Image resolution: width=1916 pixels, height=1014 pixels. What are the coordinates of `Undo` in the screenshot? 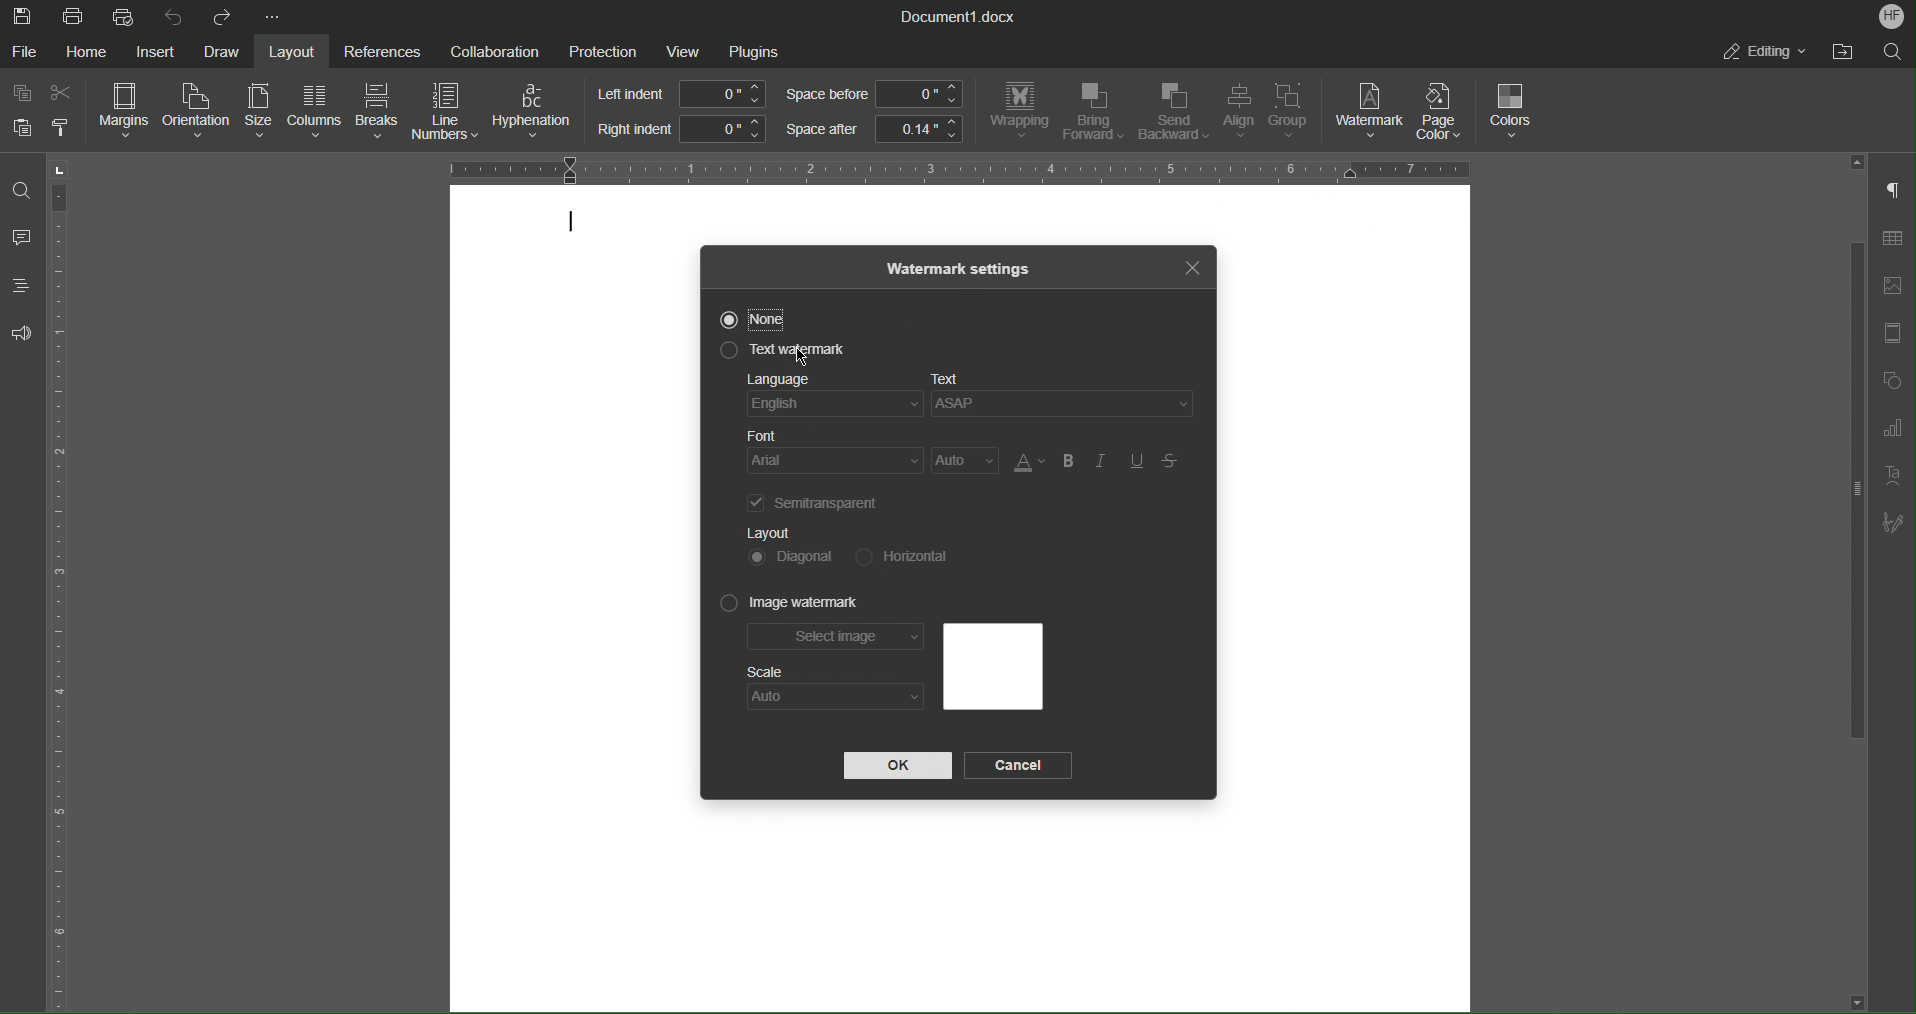 It's located at (174, 16).